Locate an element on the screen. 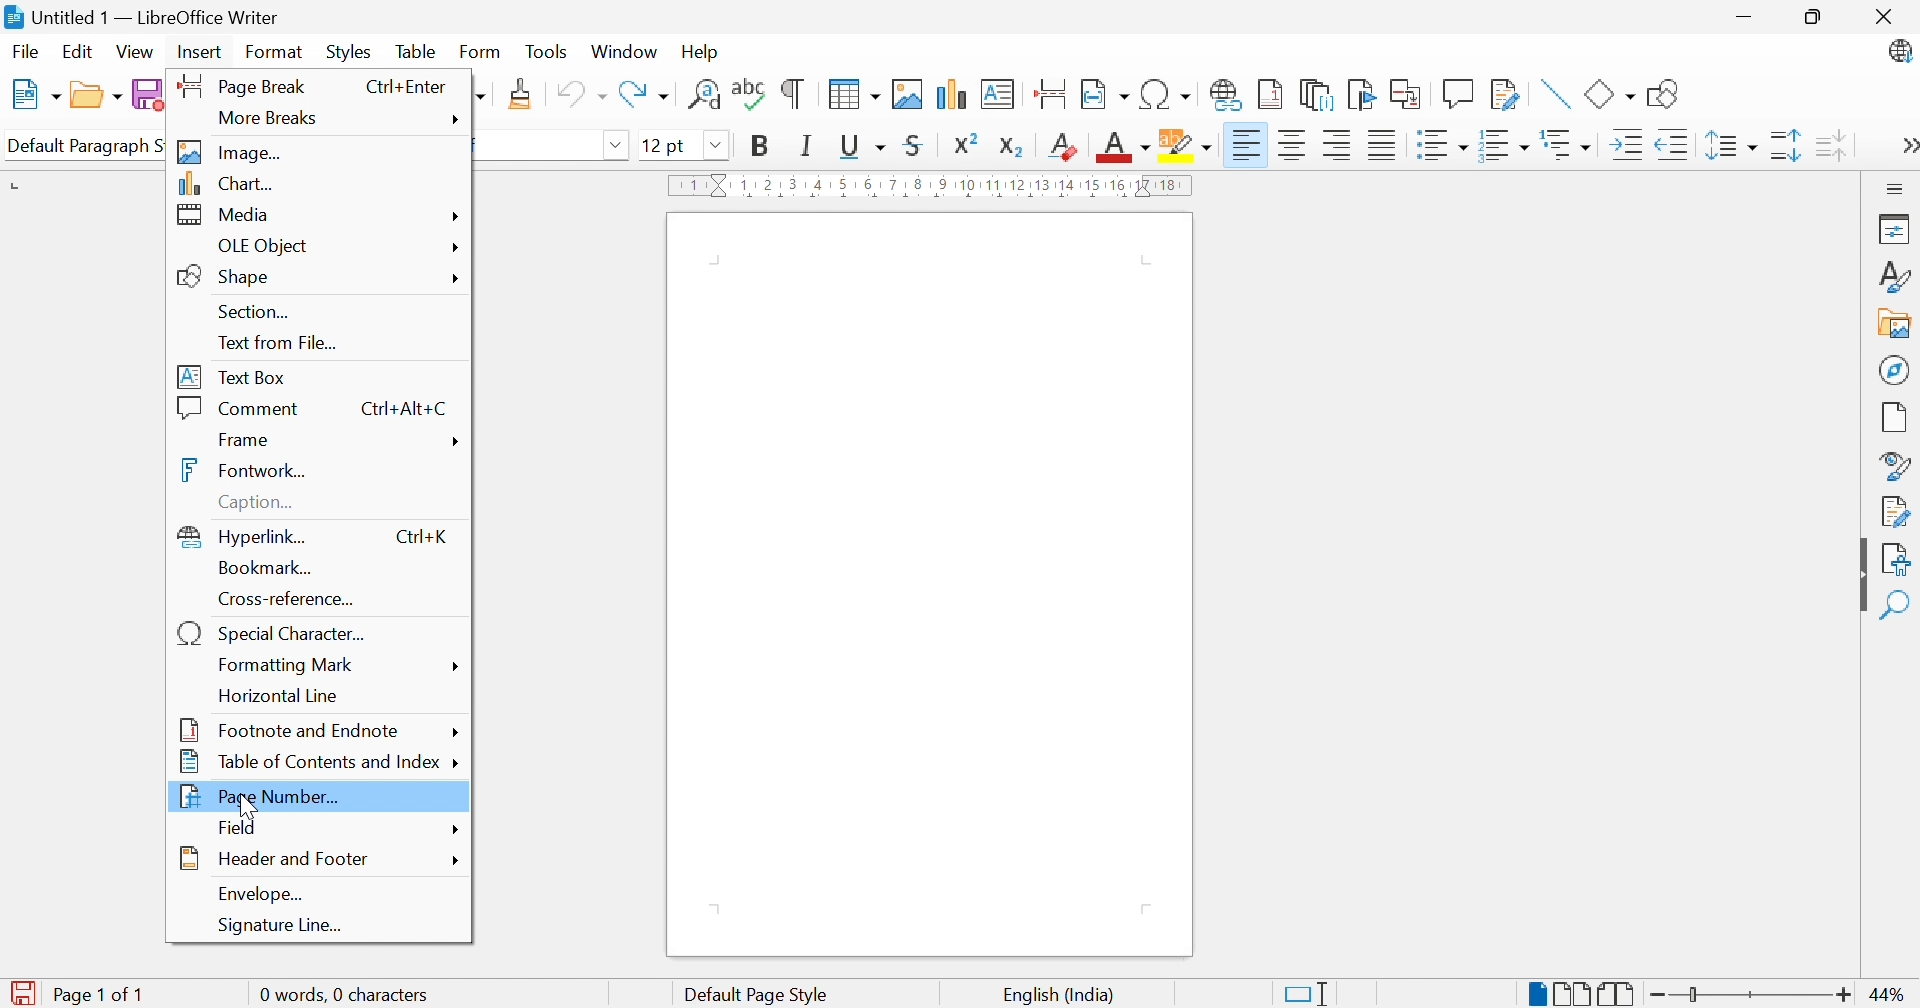  Shape is located at coordinates (228, 277).